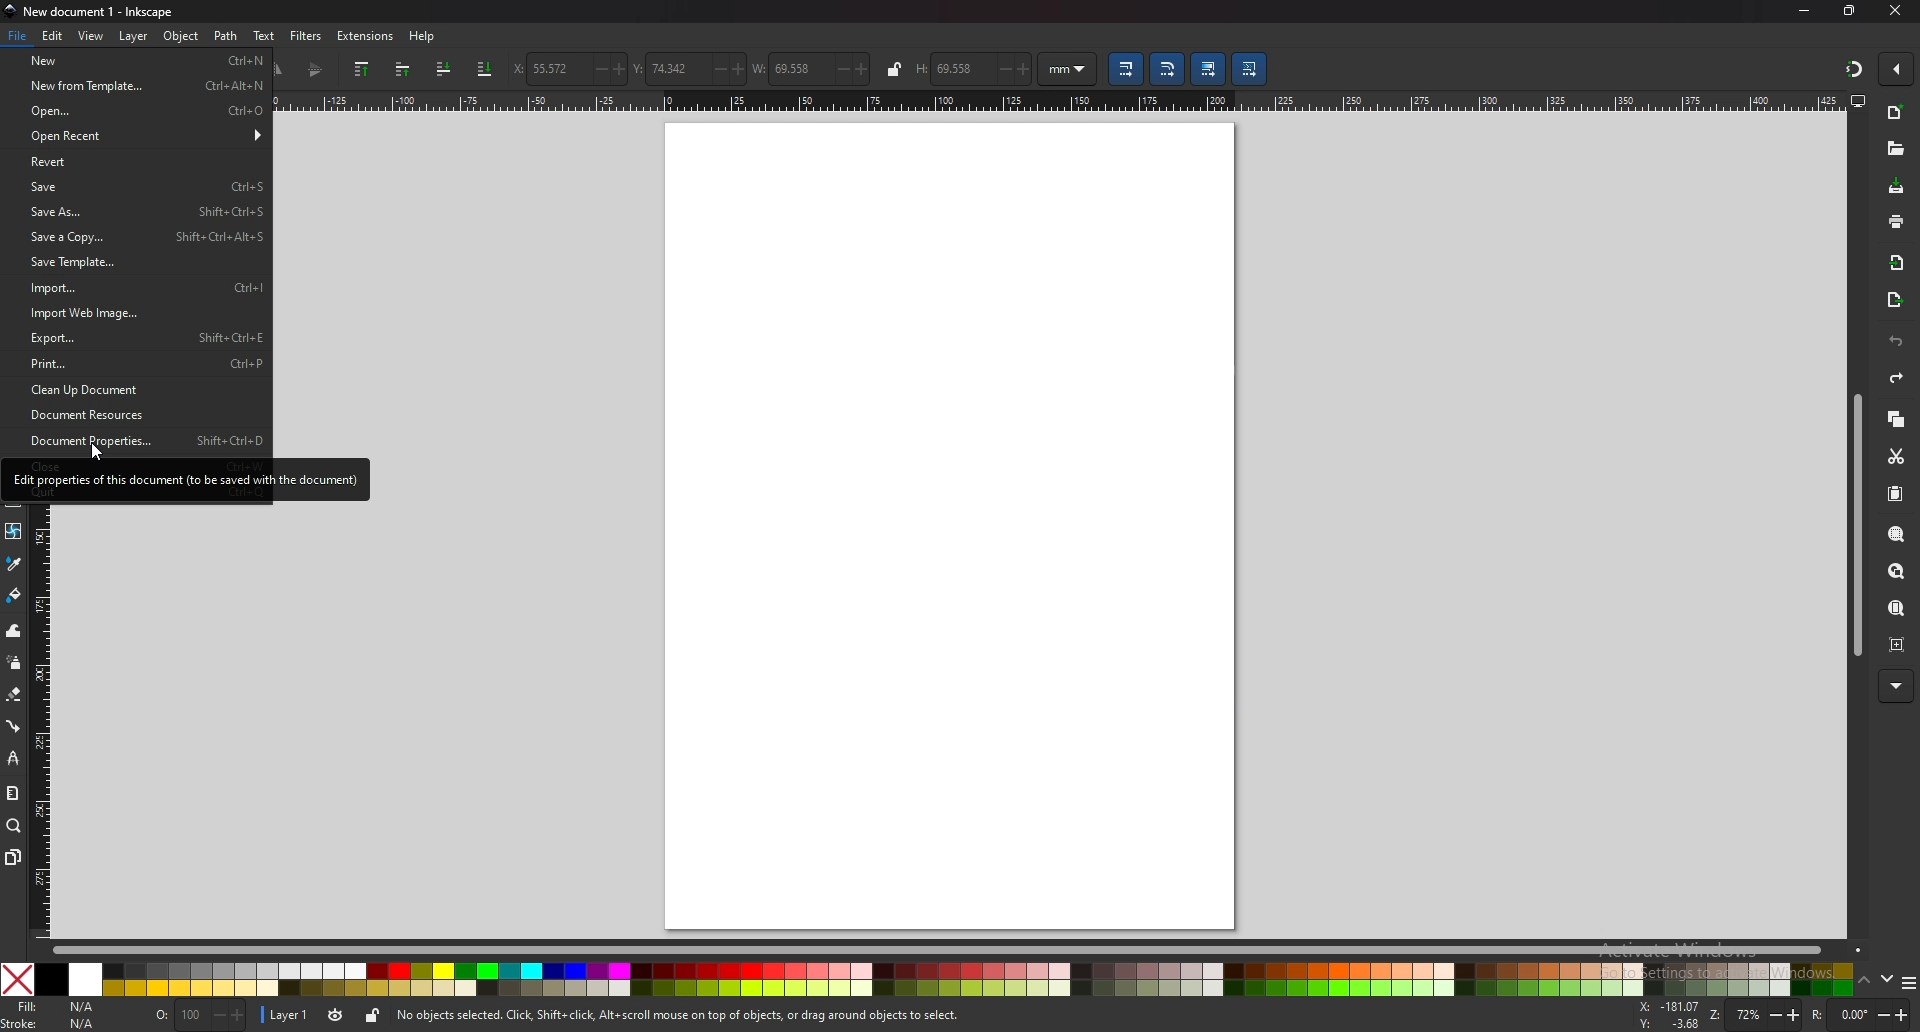 This screenshot has width=1920, height=1032. I want to click on lower selection to one step, so click(444, 69).